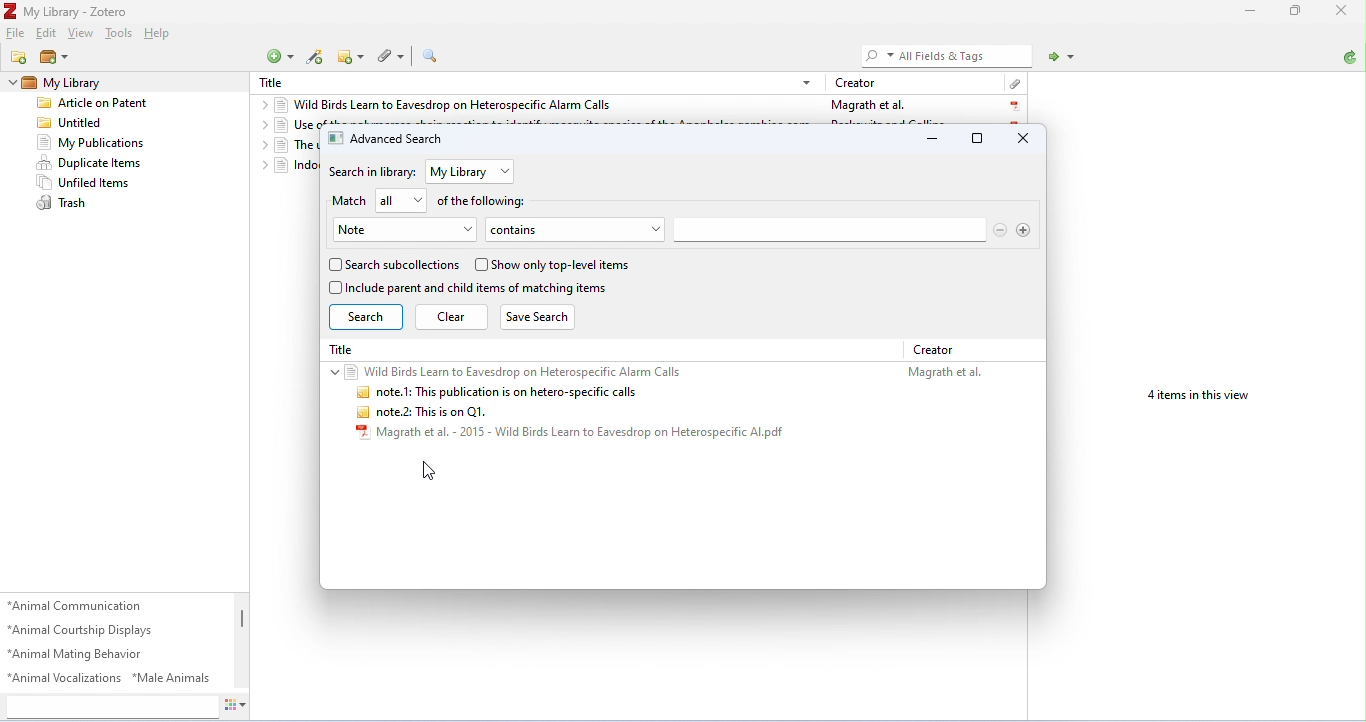 The image size is (1366, 722). I want to click on edit, so click(45, 32).